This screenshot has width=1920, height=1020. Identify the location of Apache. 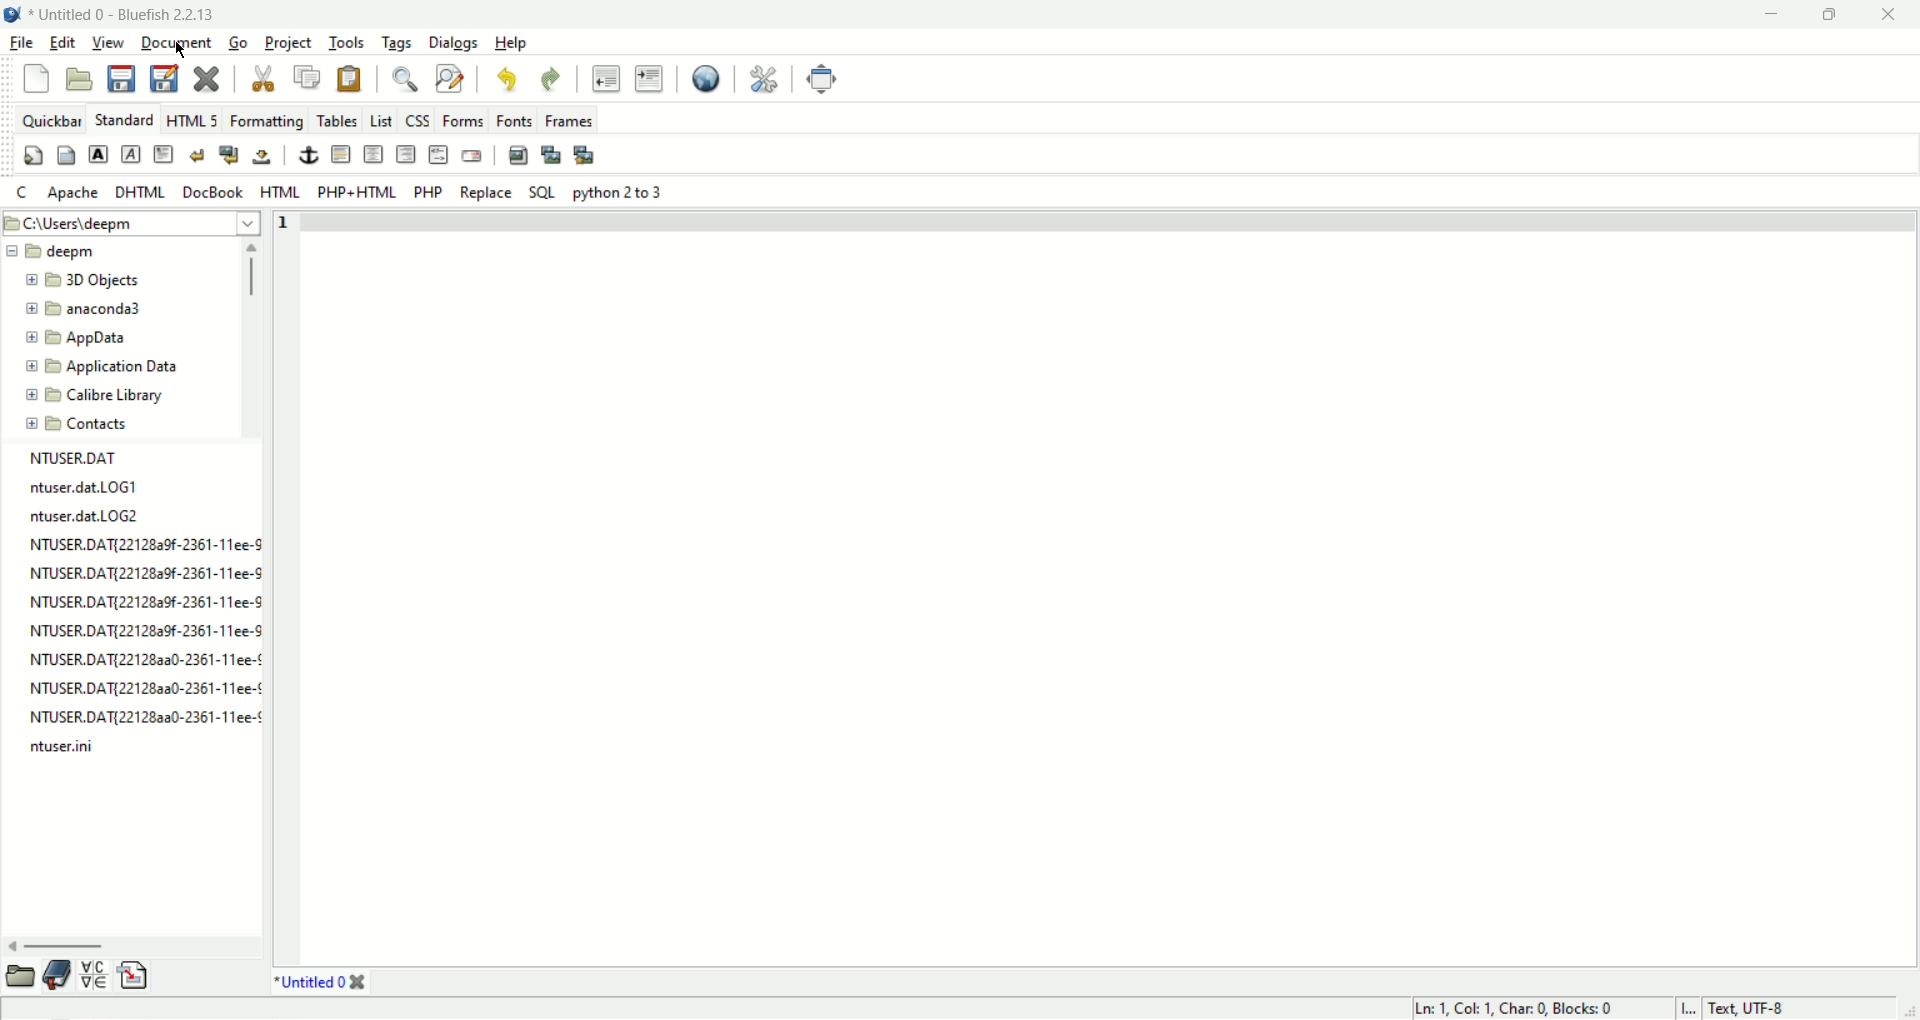
(75, 193).